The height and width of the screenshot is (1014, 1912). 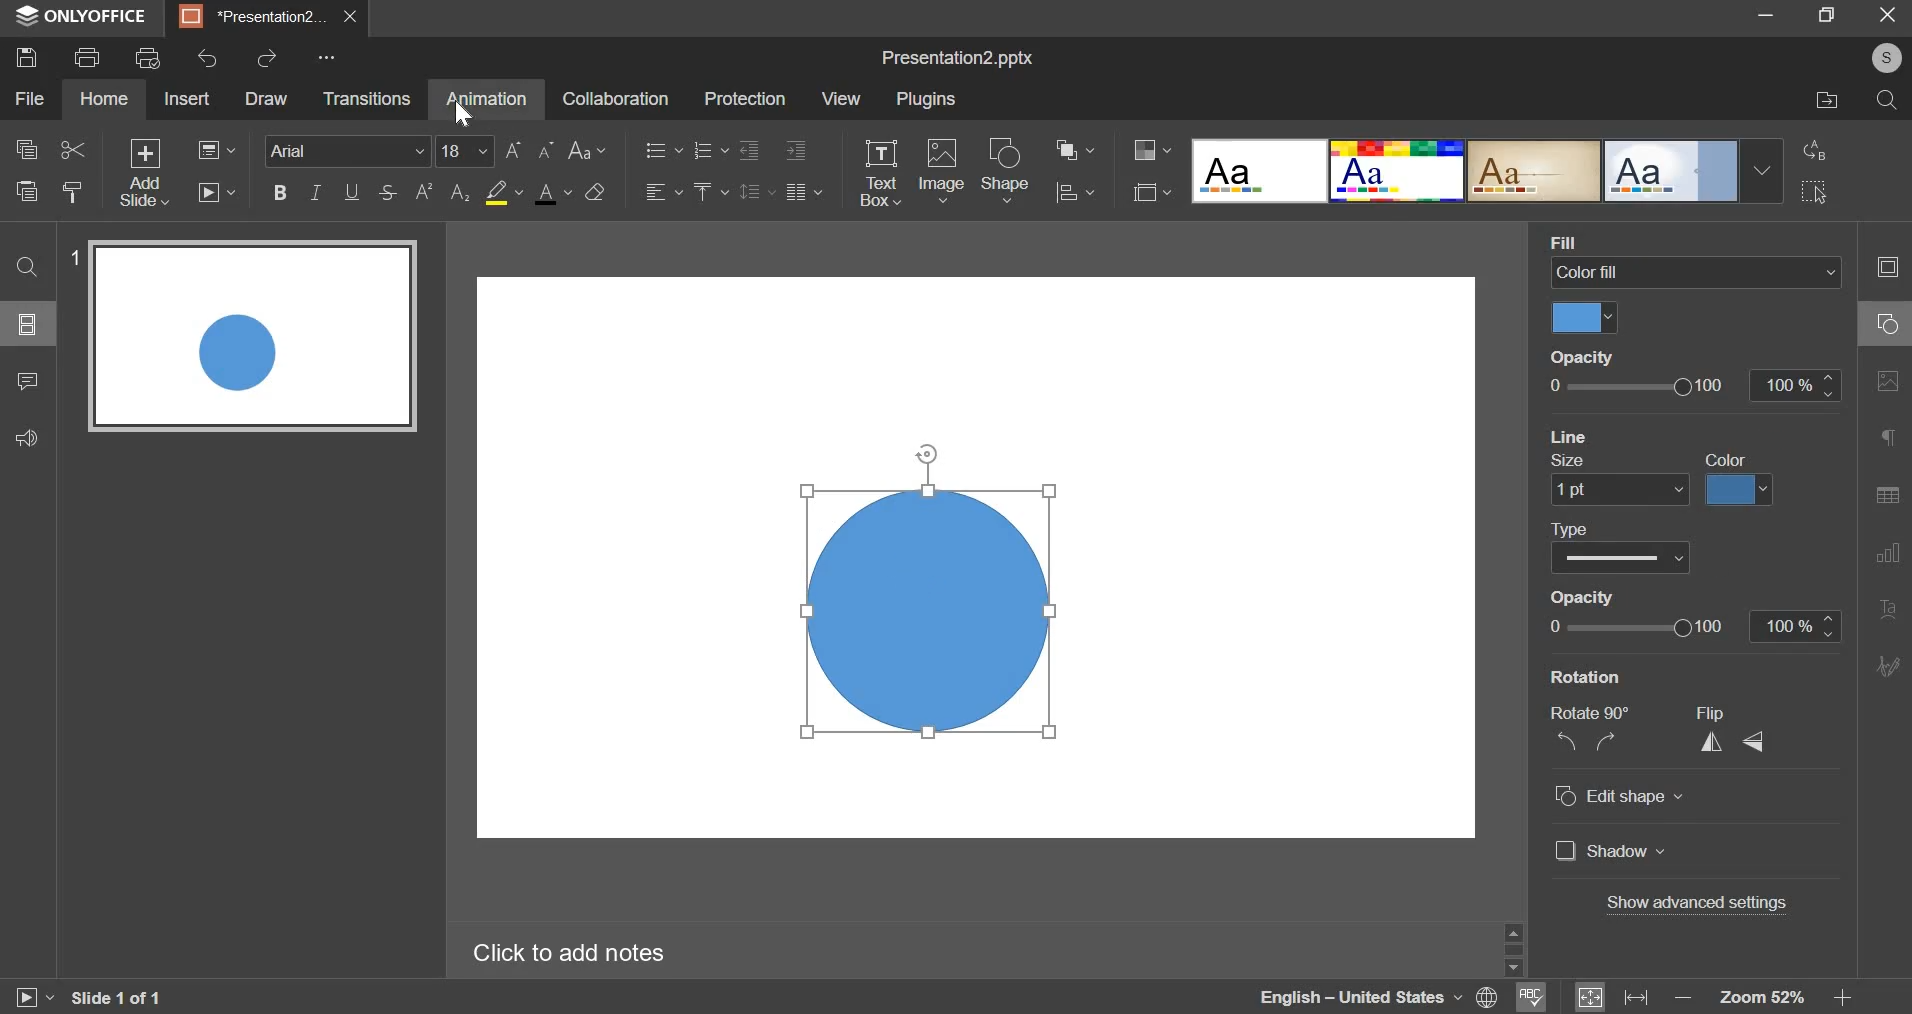 I want to click on home, so click(x=104, y=98).